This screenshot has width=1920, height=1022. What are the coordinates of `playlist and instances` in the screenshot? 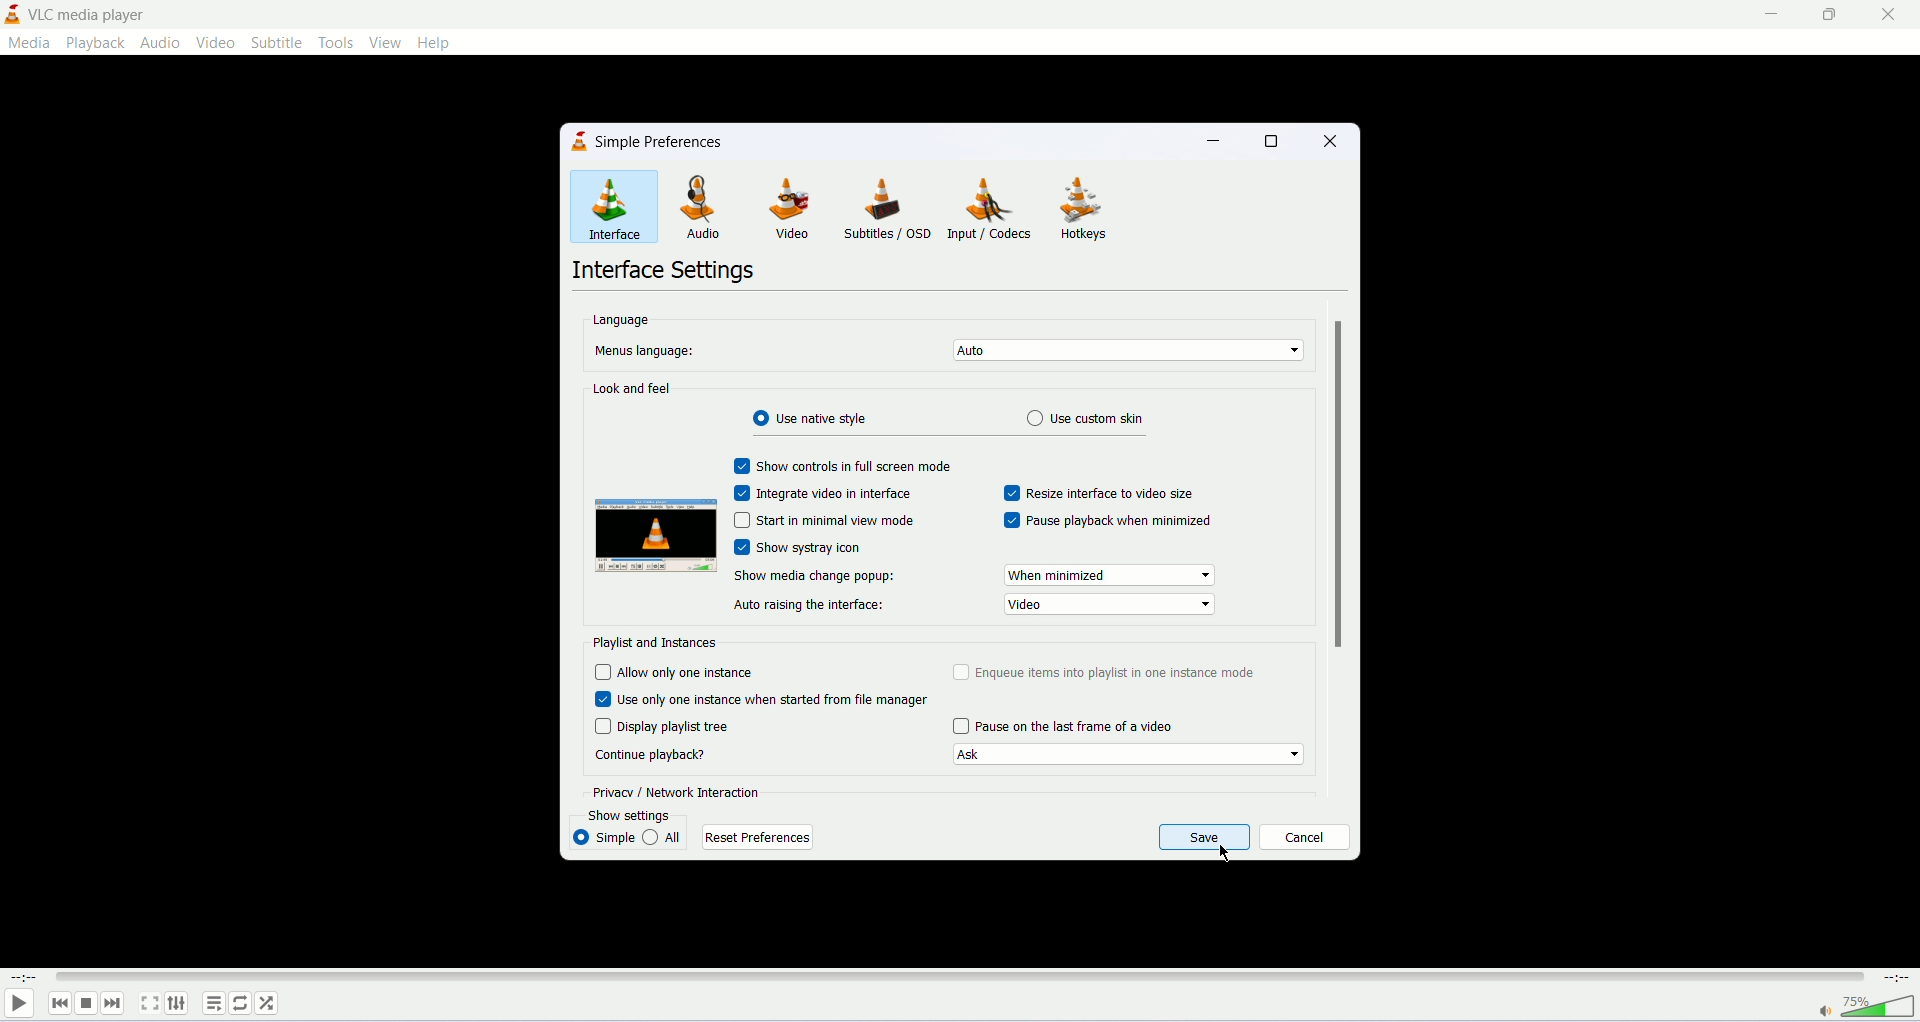 It's located at (656, 643).